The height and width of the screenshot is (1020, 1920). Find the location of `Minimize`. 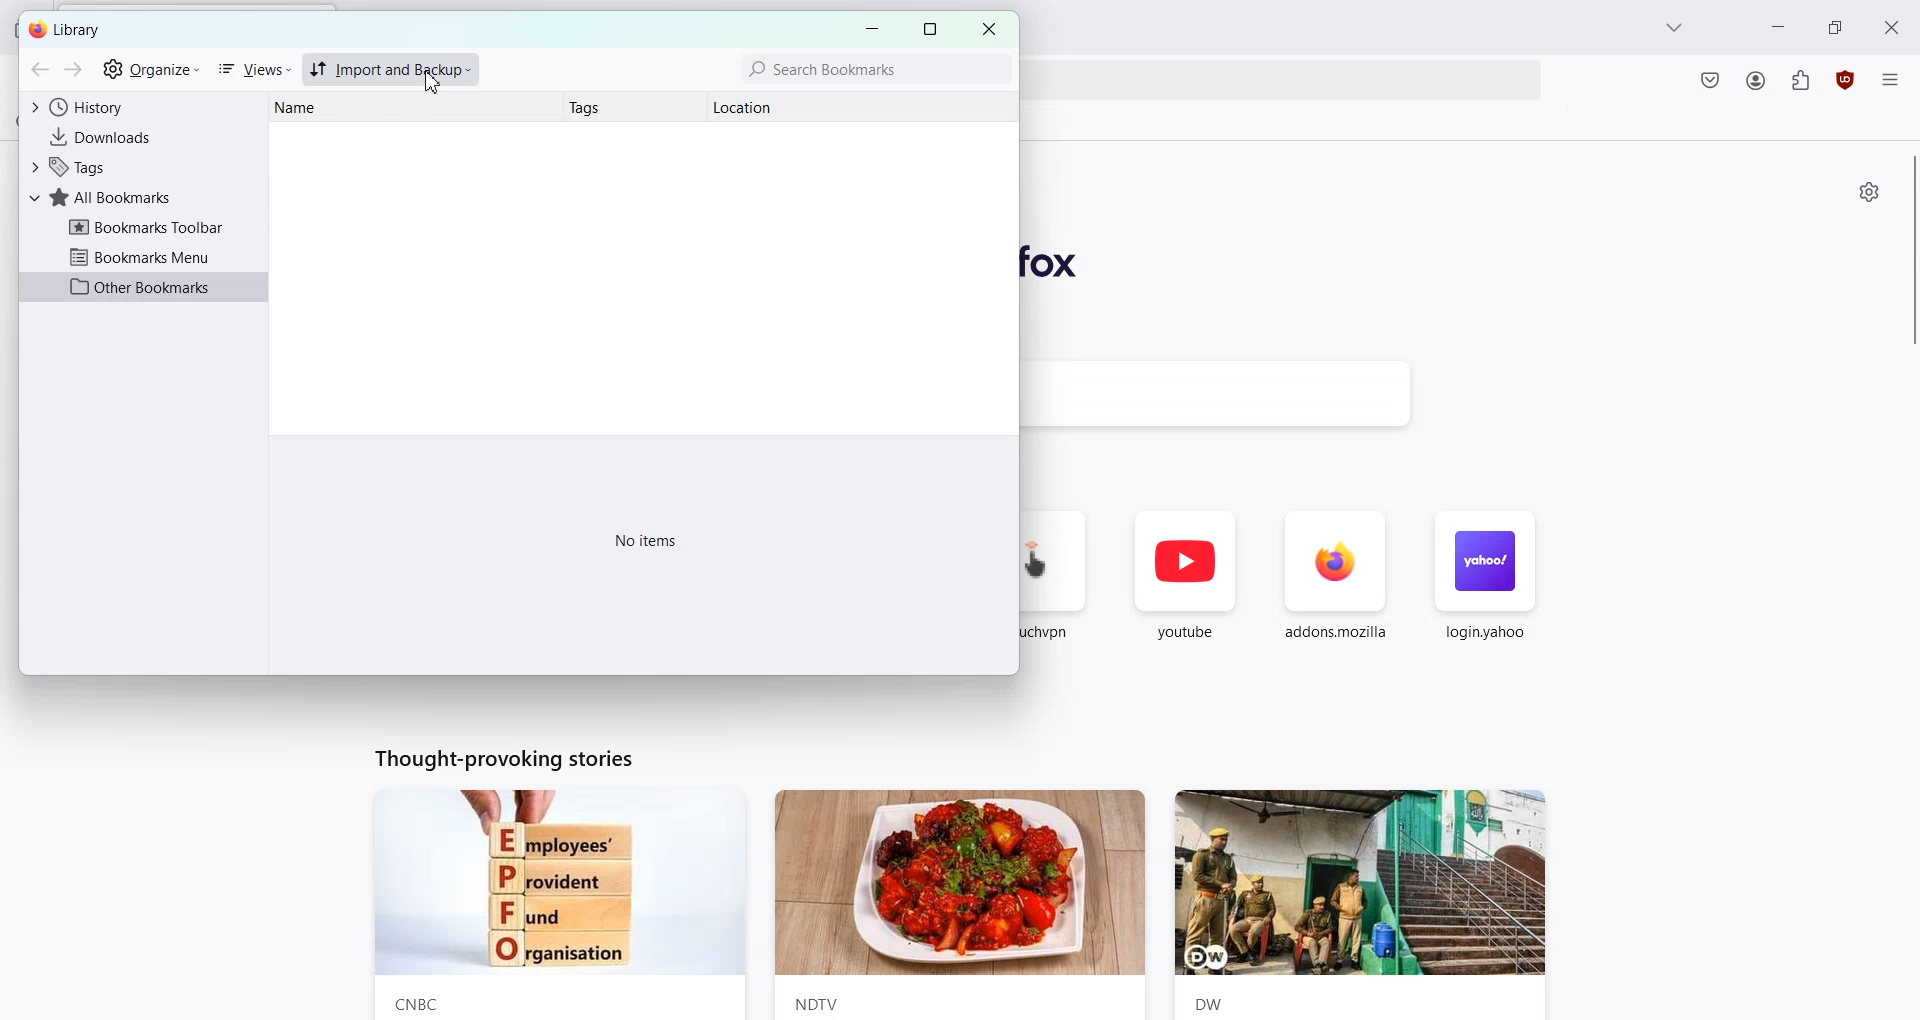

Minimize is located at coordinates (871, 29).